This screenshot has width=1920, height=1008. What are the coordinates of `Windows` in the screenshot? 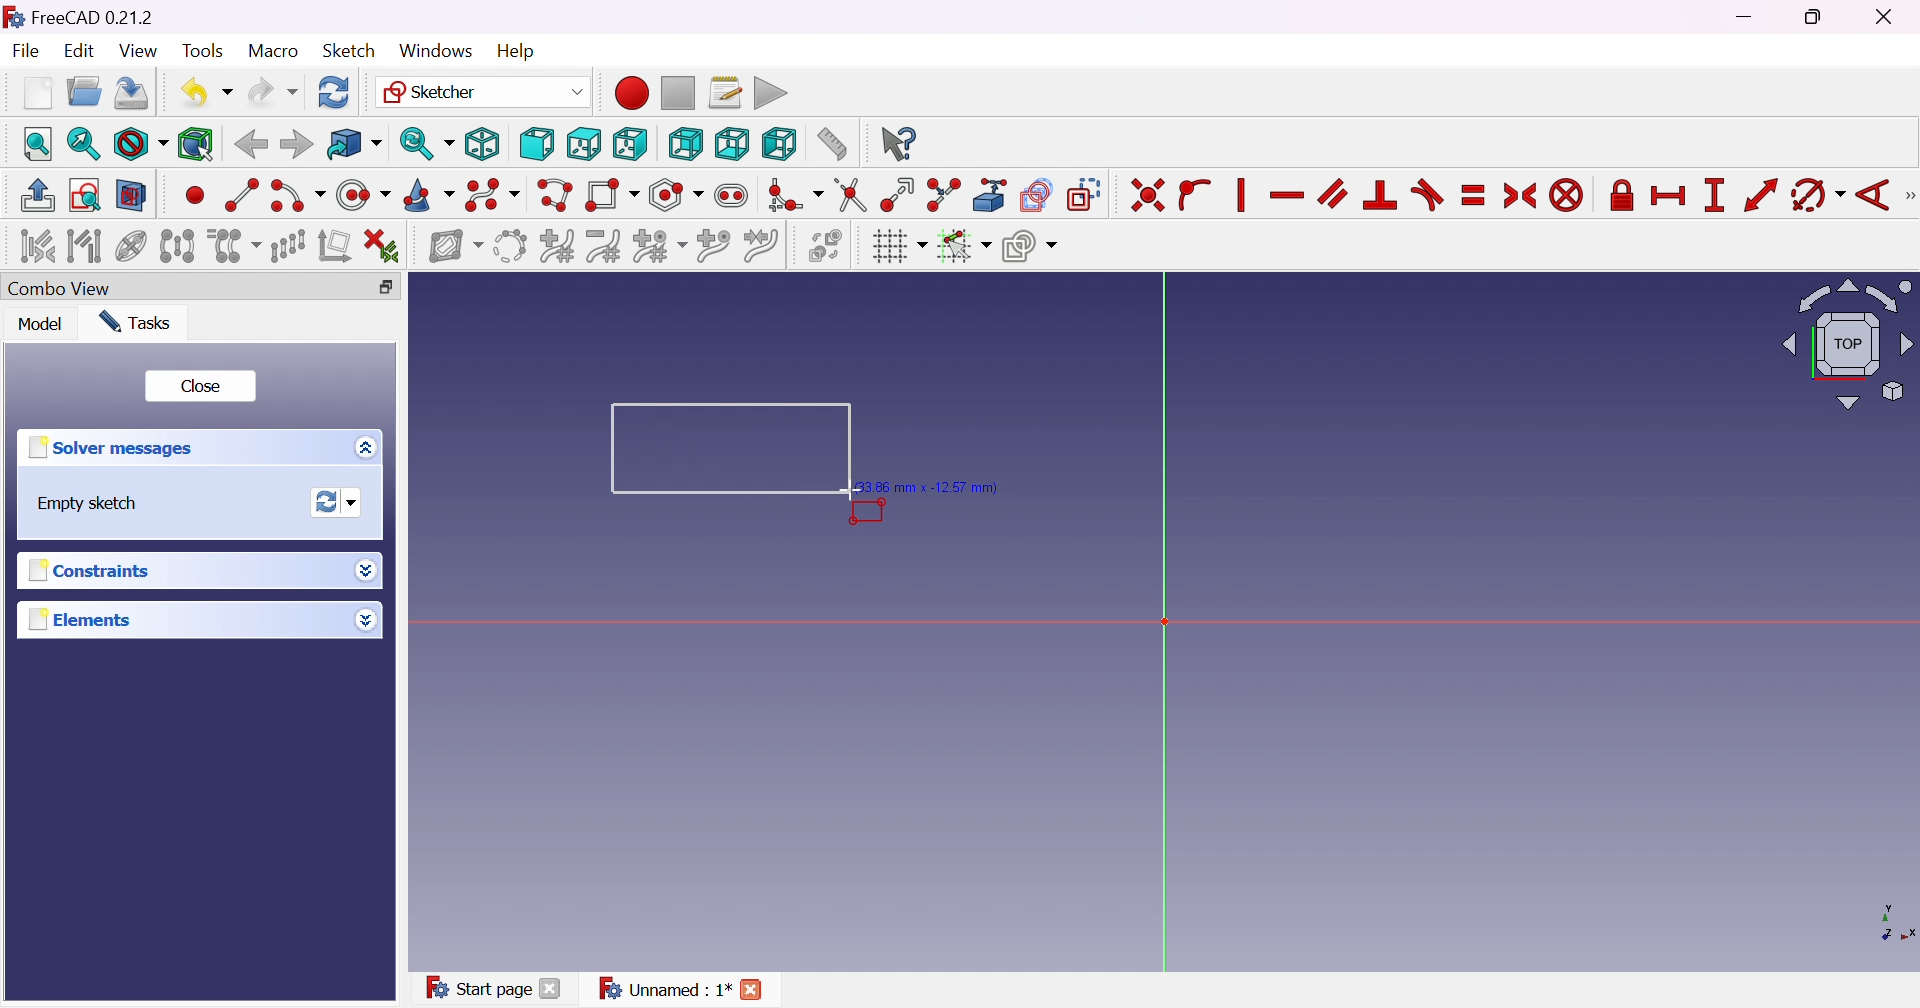 It's located at (436, 51).